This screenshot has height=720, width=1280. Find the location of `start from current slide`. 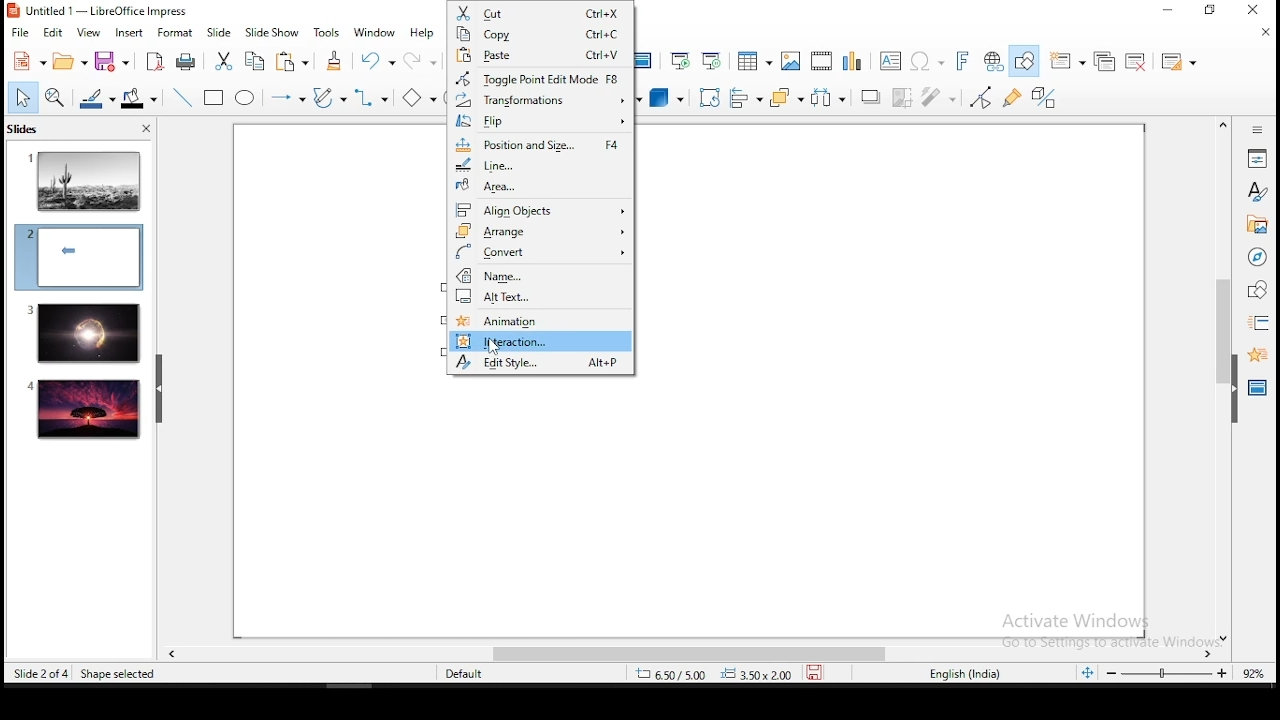

start from current slide is located at coordinates (713, 60).